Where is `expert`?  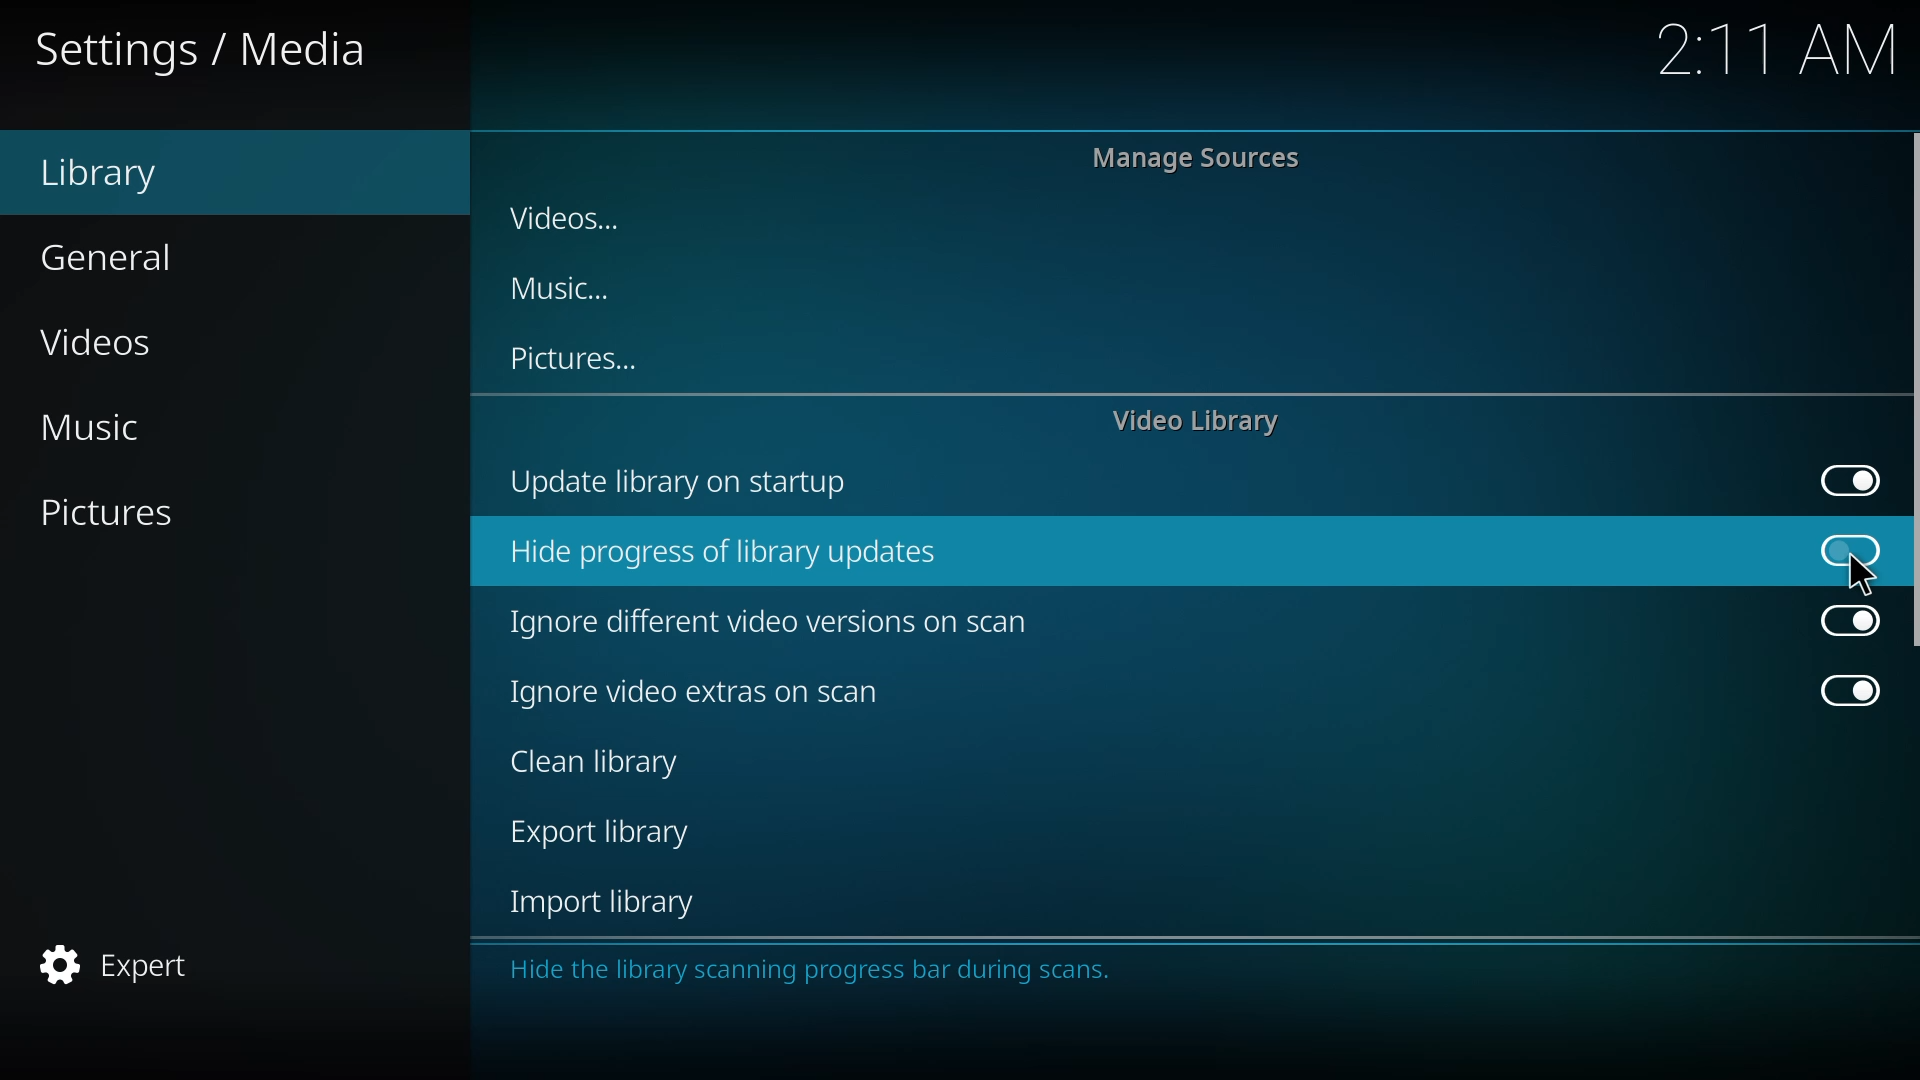 expert is located at coordinates (116, 964).